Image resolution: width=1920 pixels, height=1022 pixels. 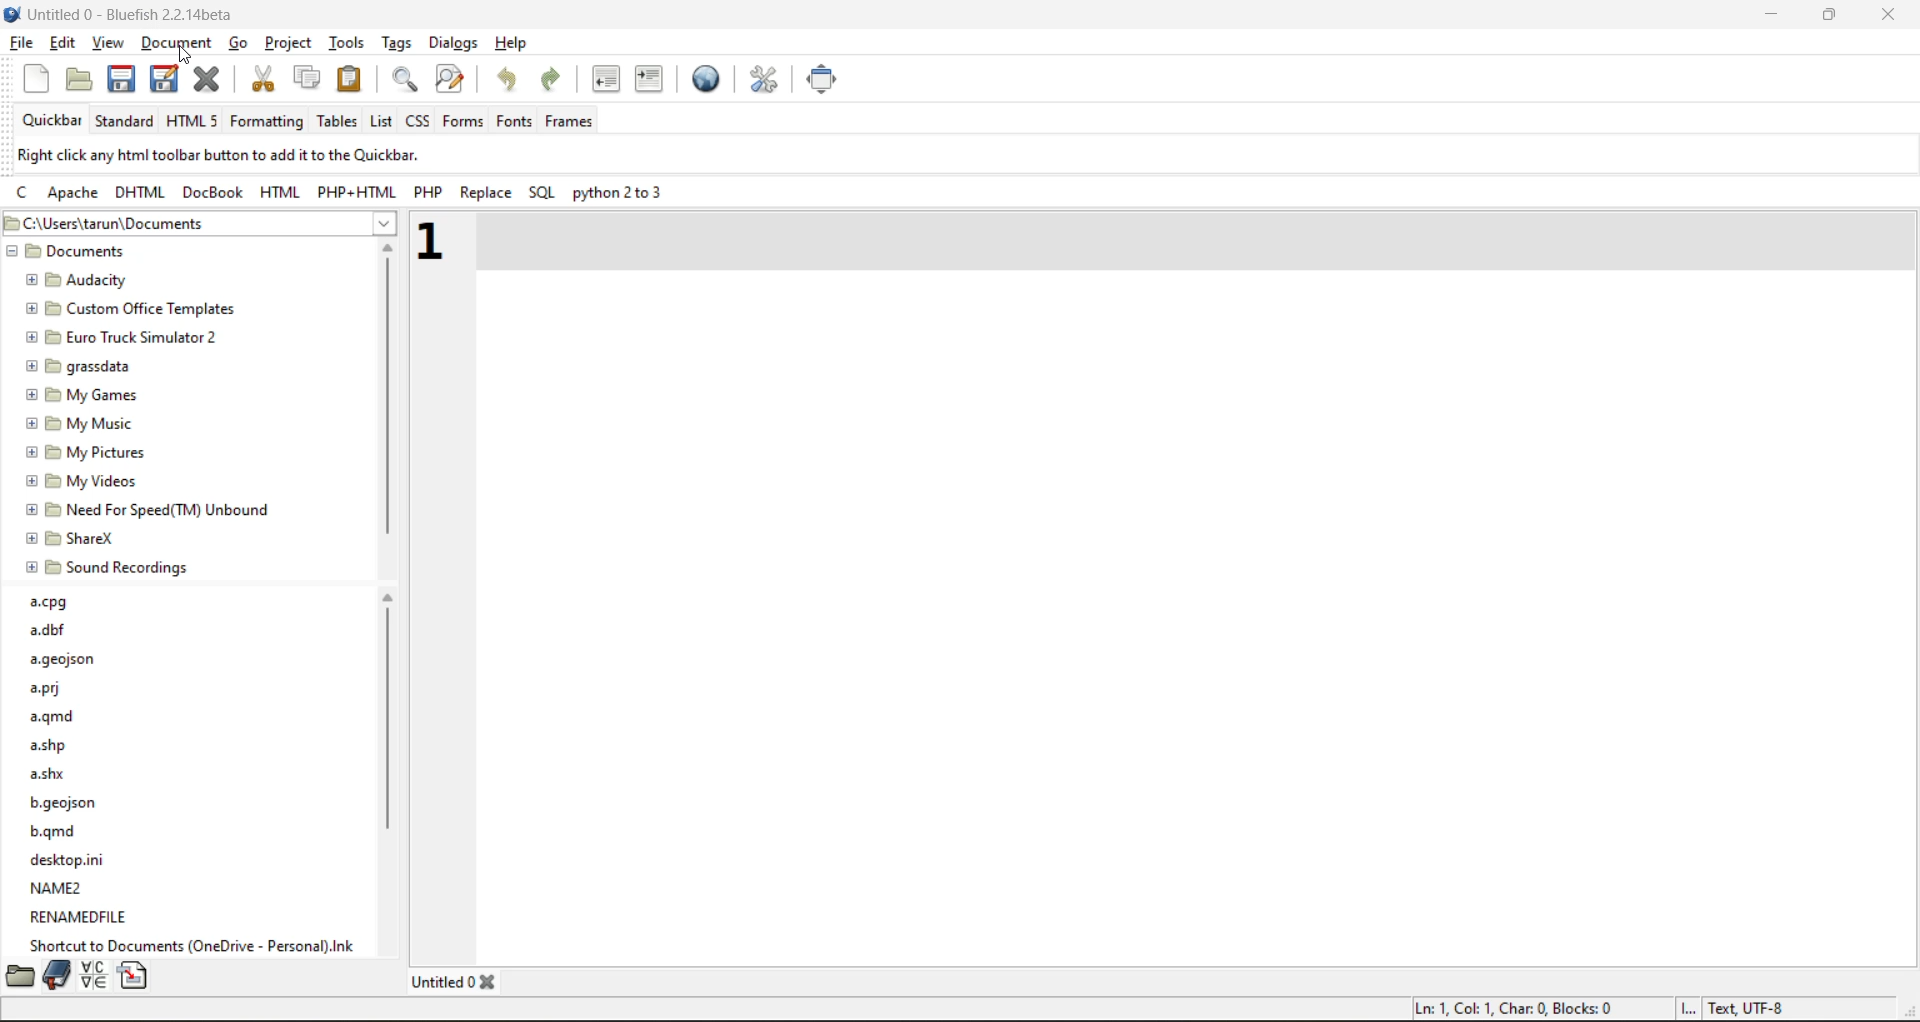 What do you see at coordinates (709, 80) in the screenshot?
I see `preview in browser` at bounding box center [709, 80].